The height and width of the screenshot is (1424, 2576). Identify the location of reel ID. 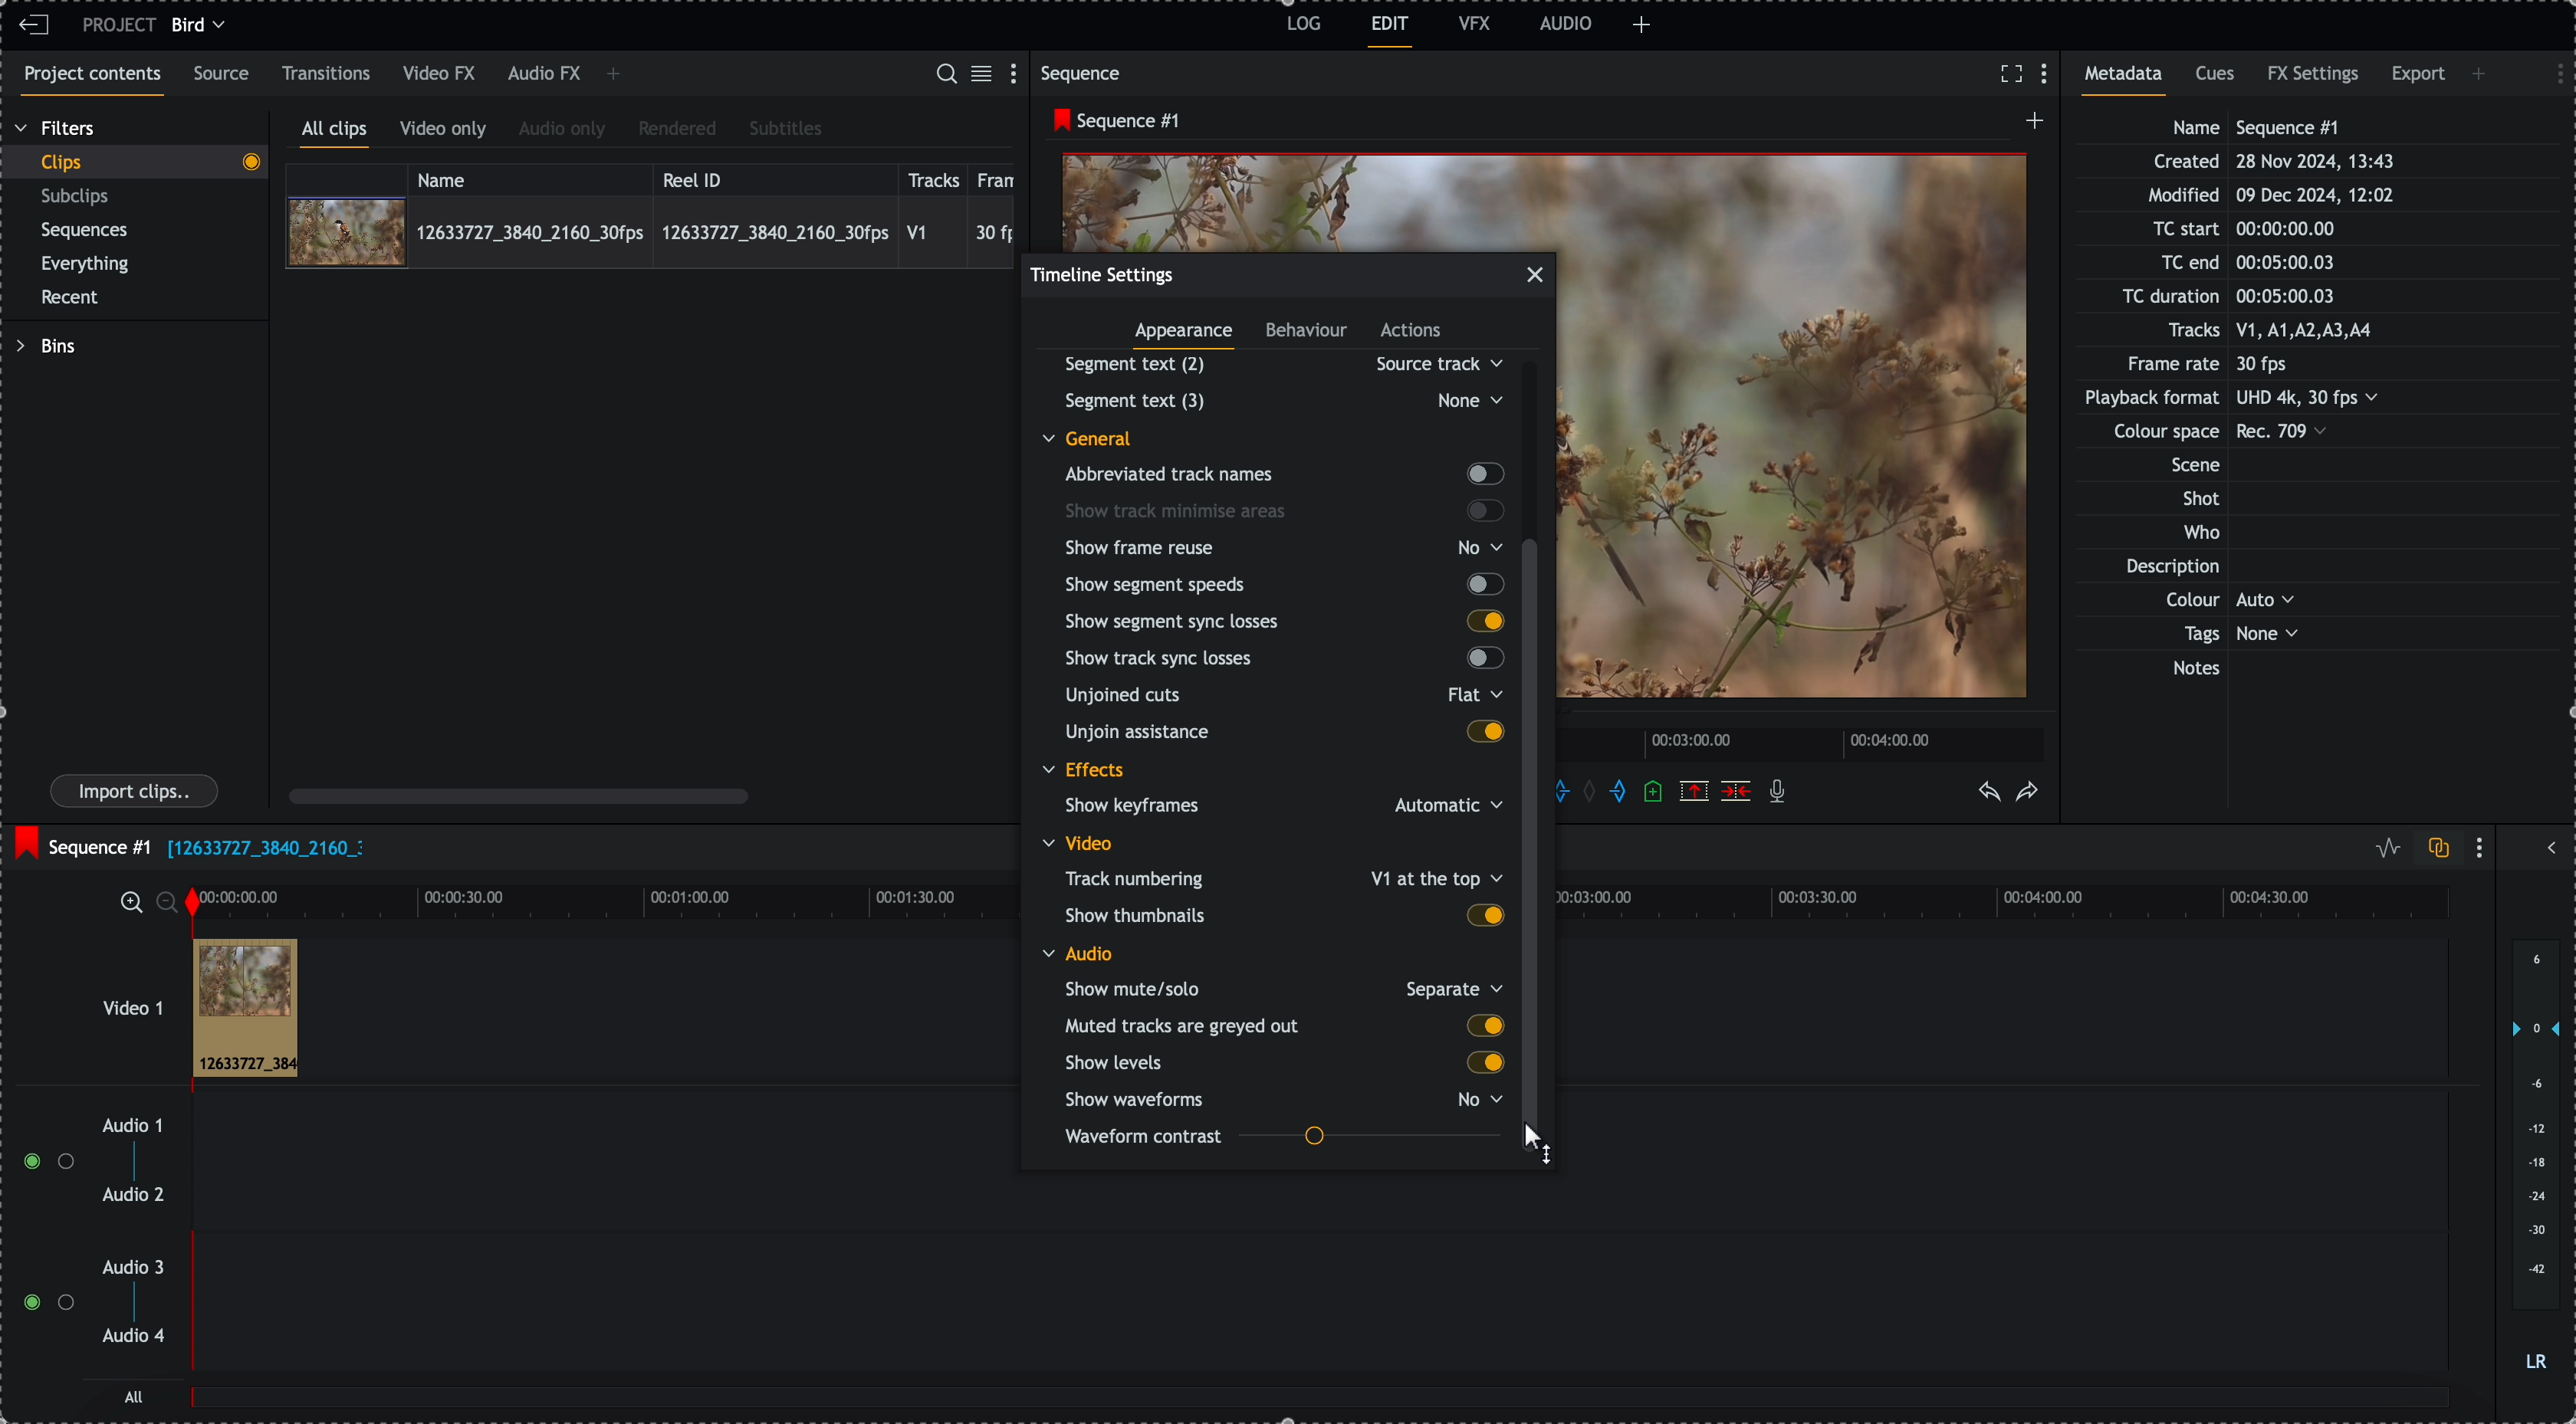
(773, 176).